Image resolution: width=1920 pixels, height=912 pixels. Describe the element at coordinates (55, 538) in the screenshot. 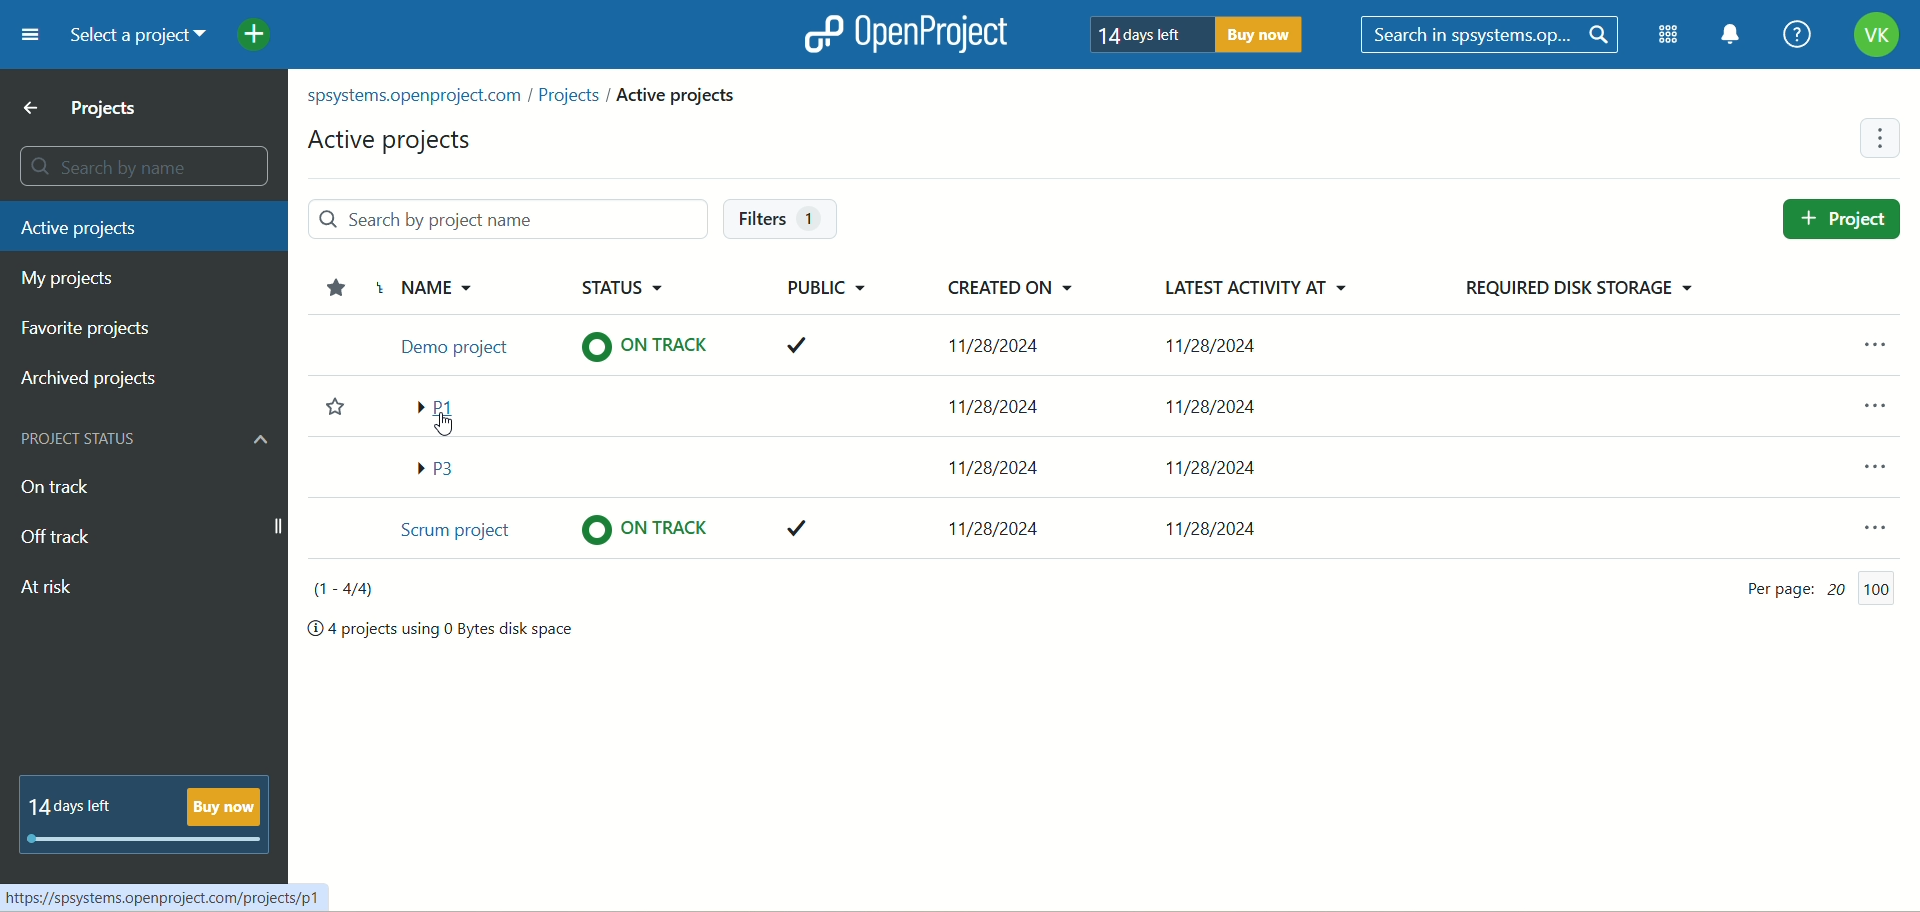

I see `off track` at that location.